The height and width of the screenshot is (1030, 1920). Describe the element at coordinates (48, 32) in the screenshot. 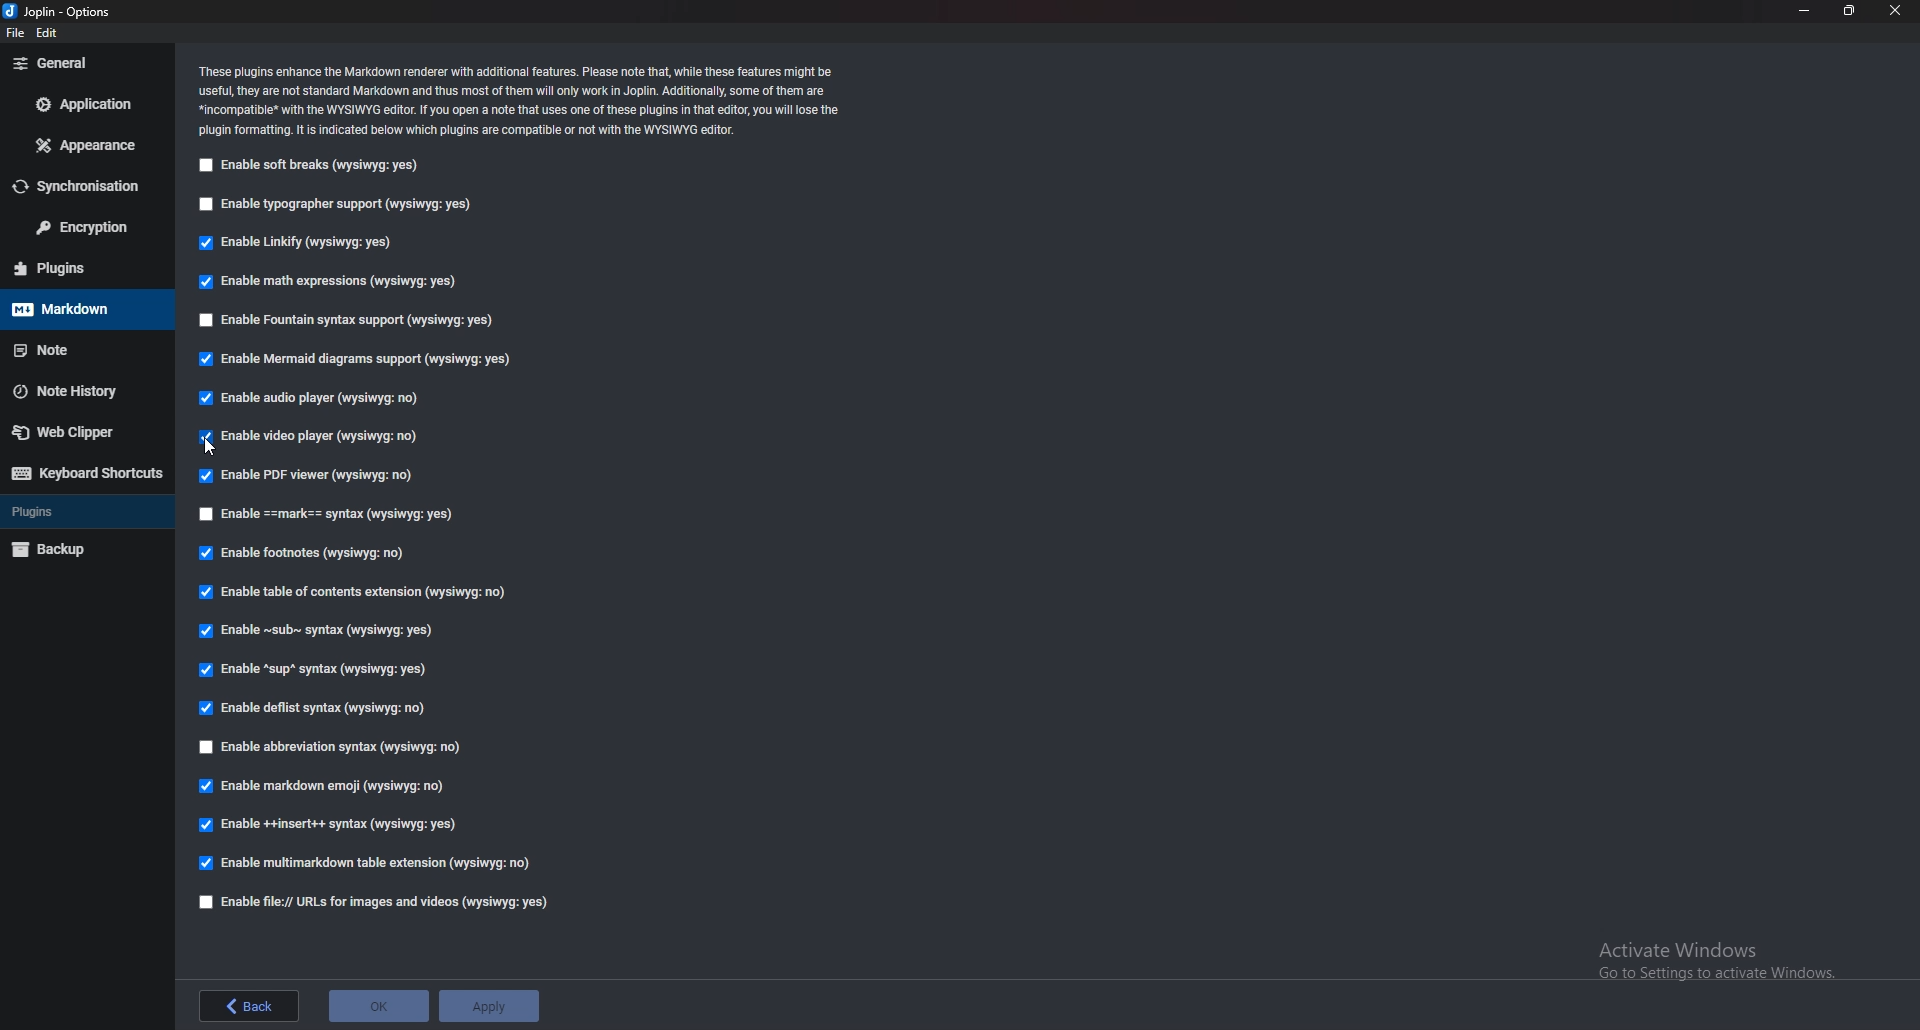

I see `edit` at that location.